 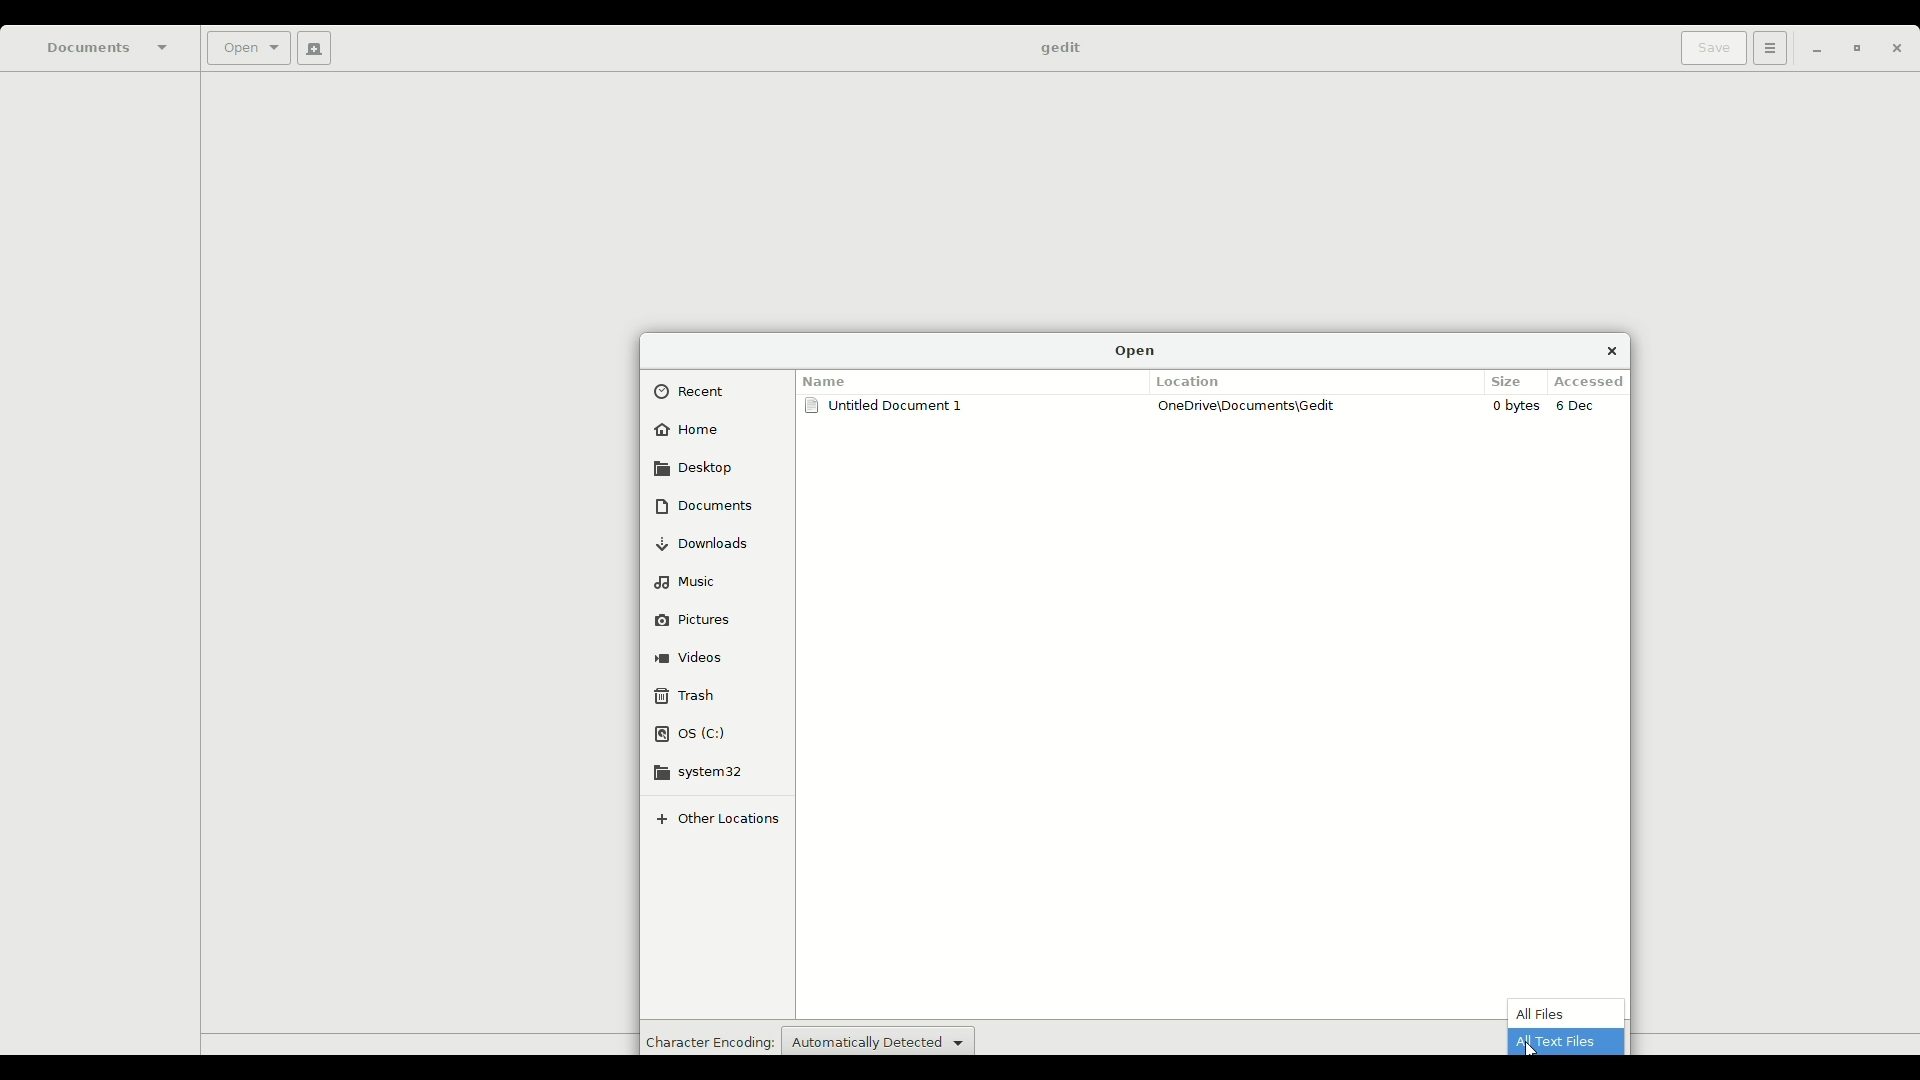 What do you see at coordinates (696, 467) in the screenshot?
I see `Desktop` at bounding box center [696, 467].